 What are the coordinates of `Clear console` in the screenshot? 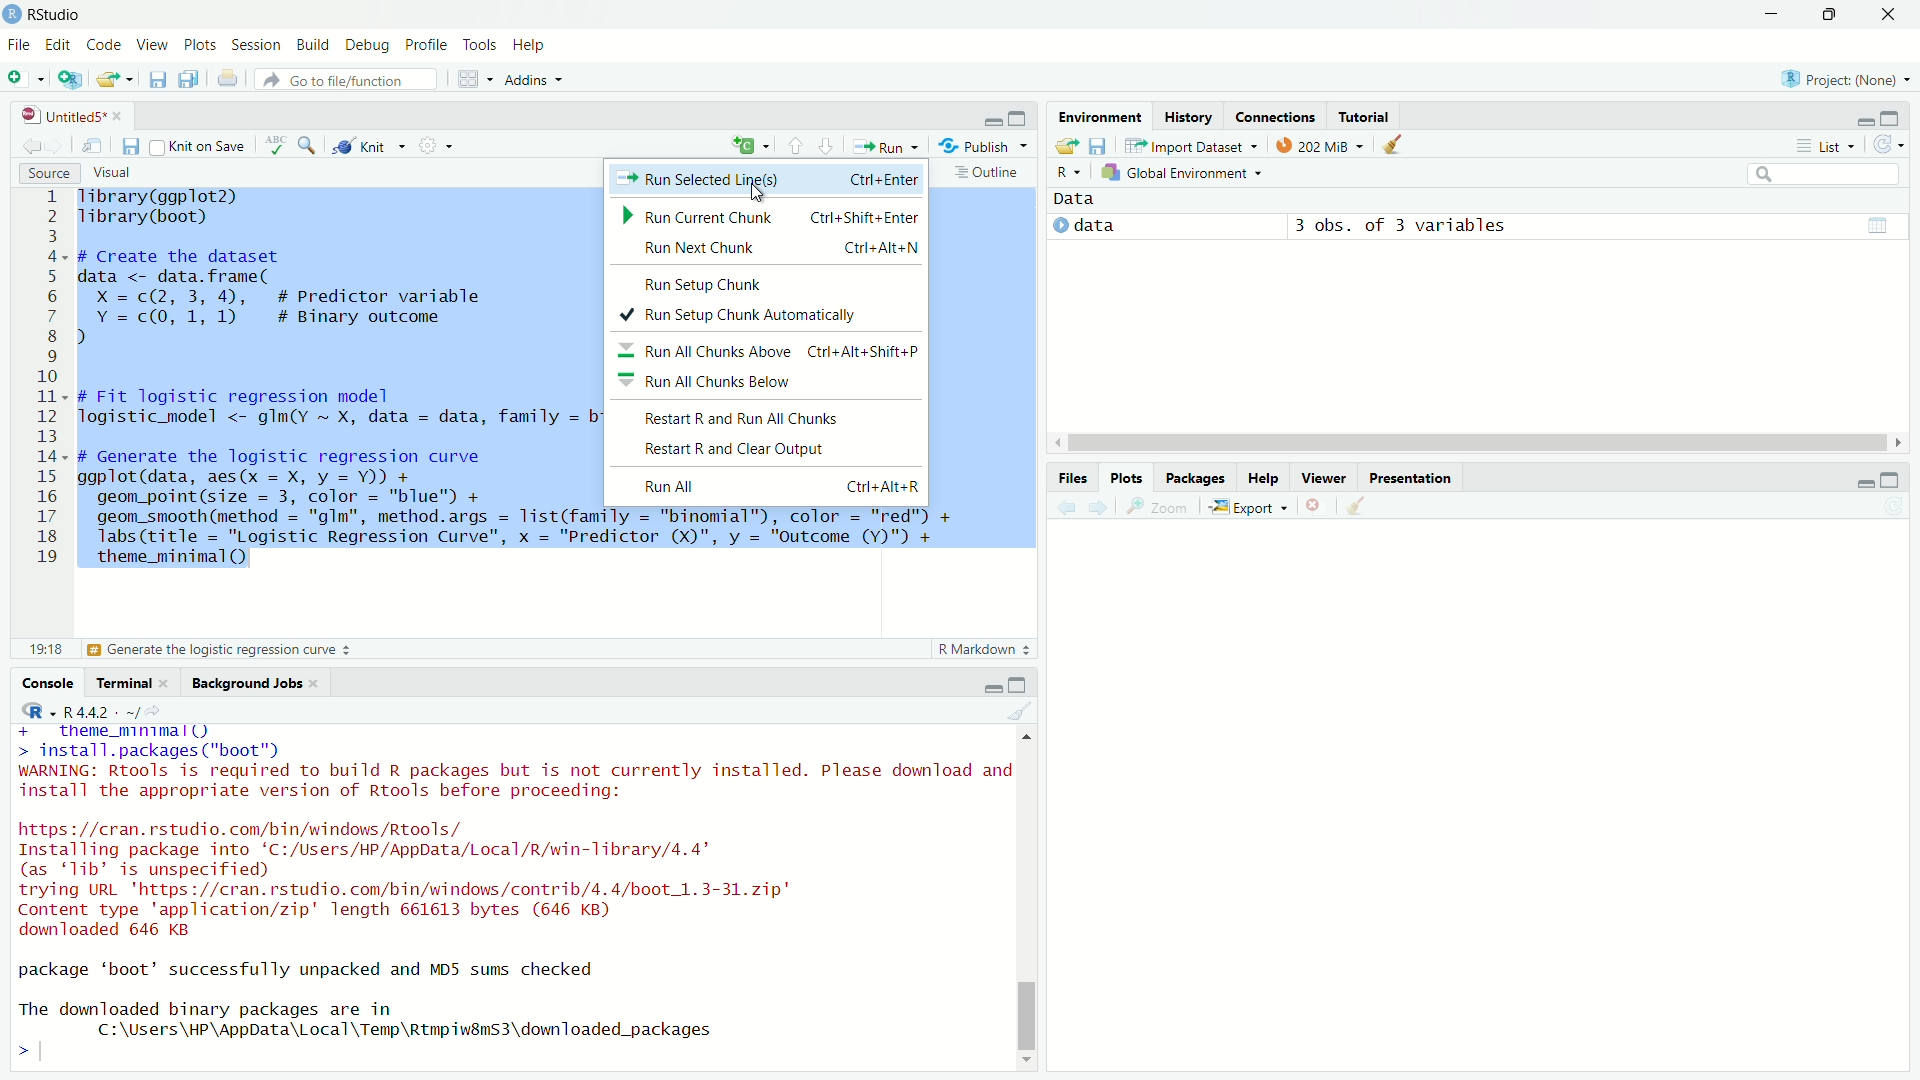 It's located at (1020, 710).